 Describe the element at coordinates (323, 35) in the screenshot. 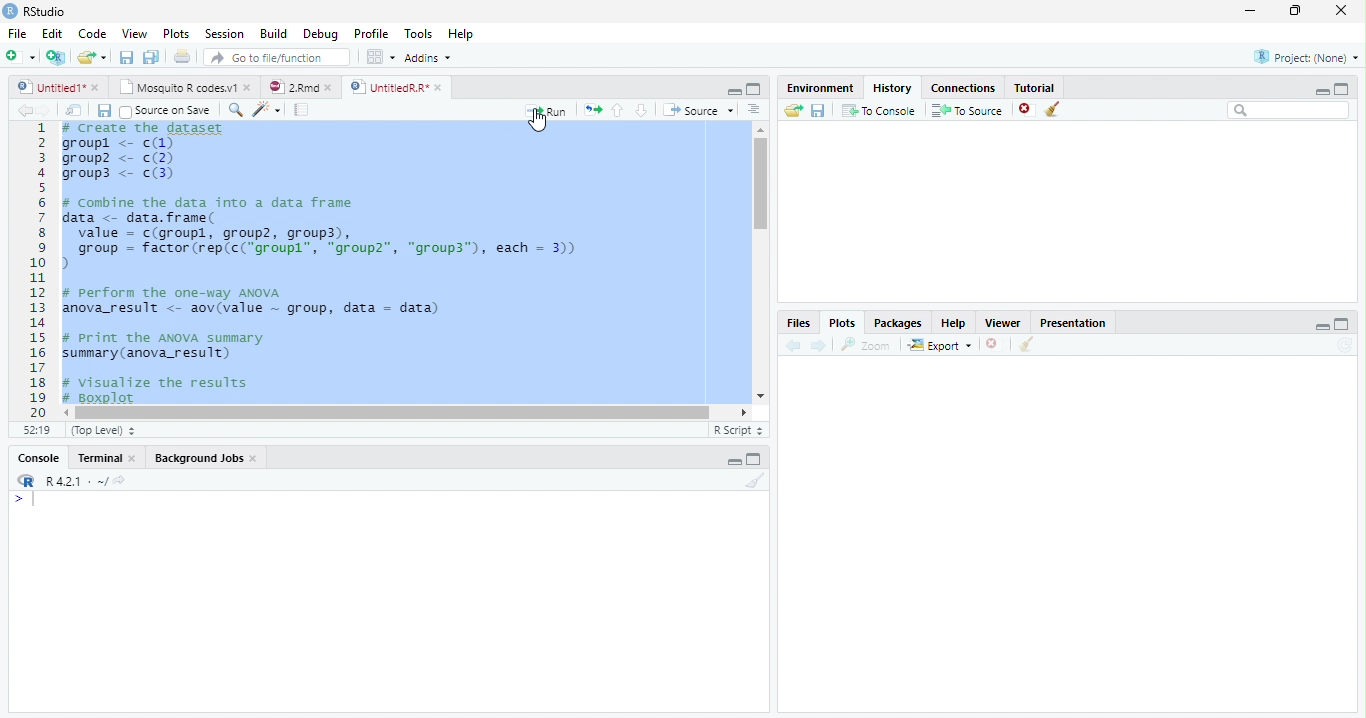

I see `debug` at that location.